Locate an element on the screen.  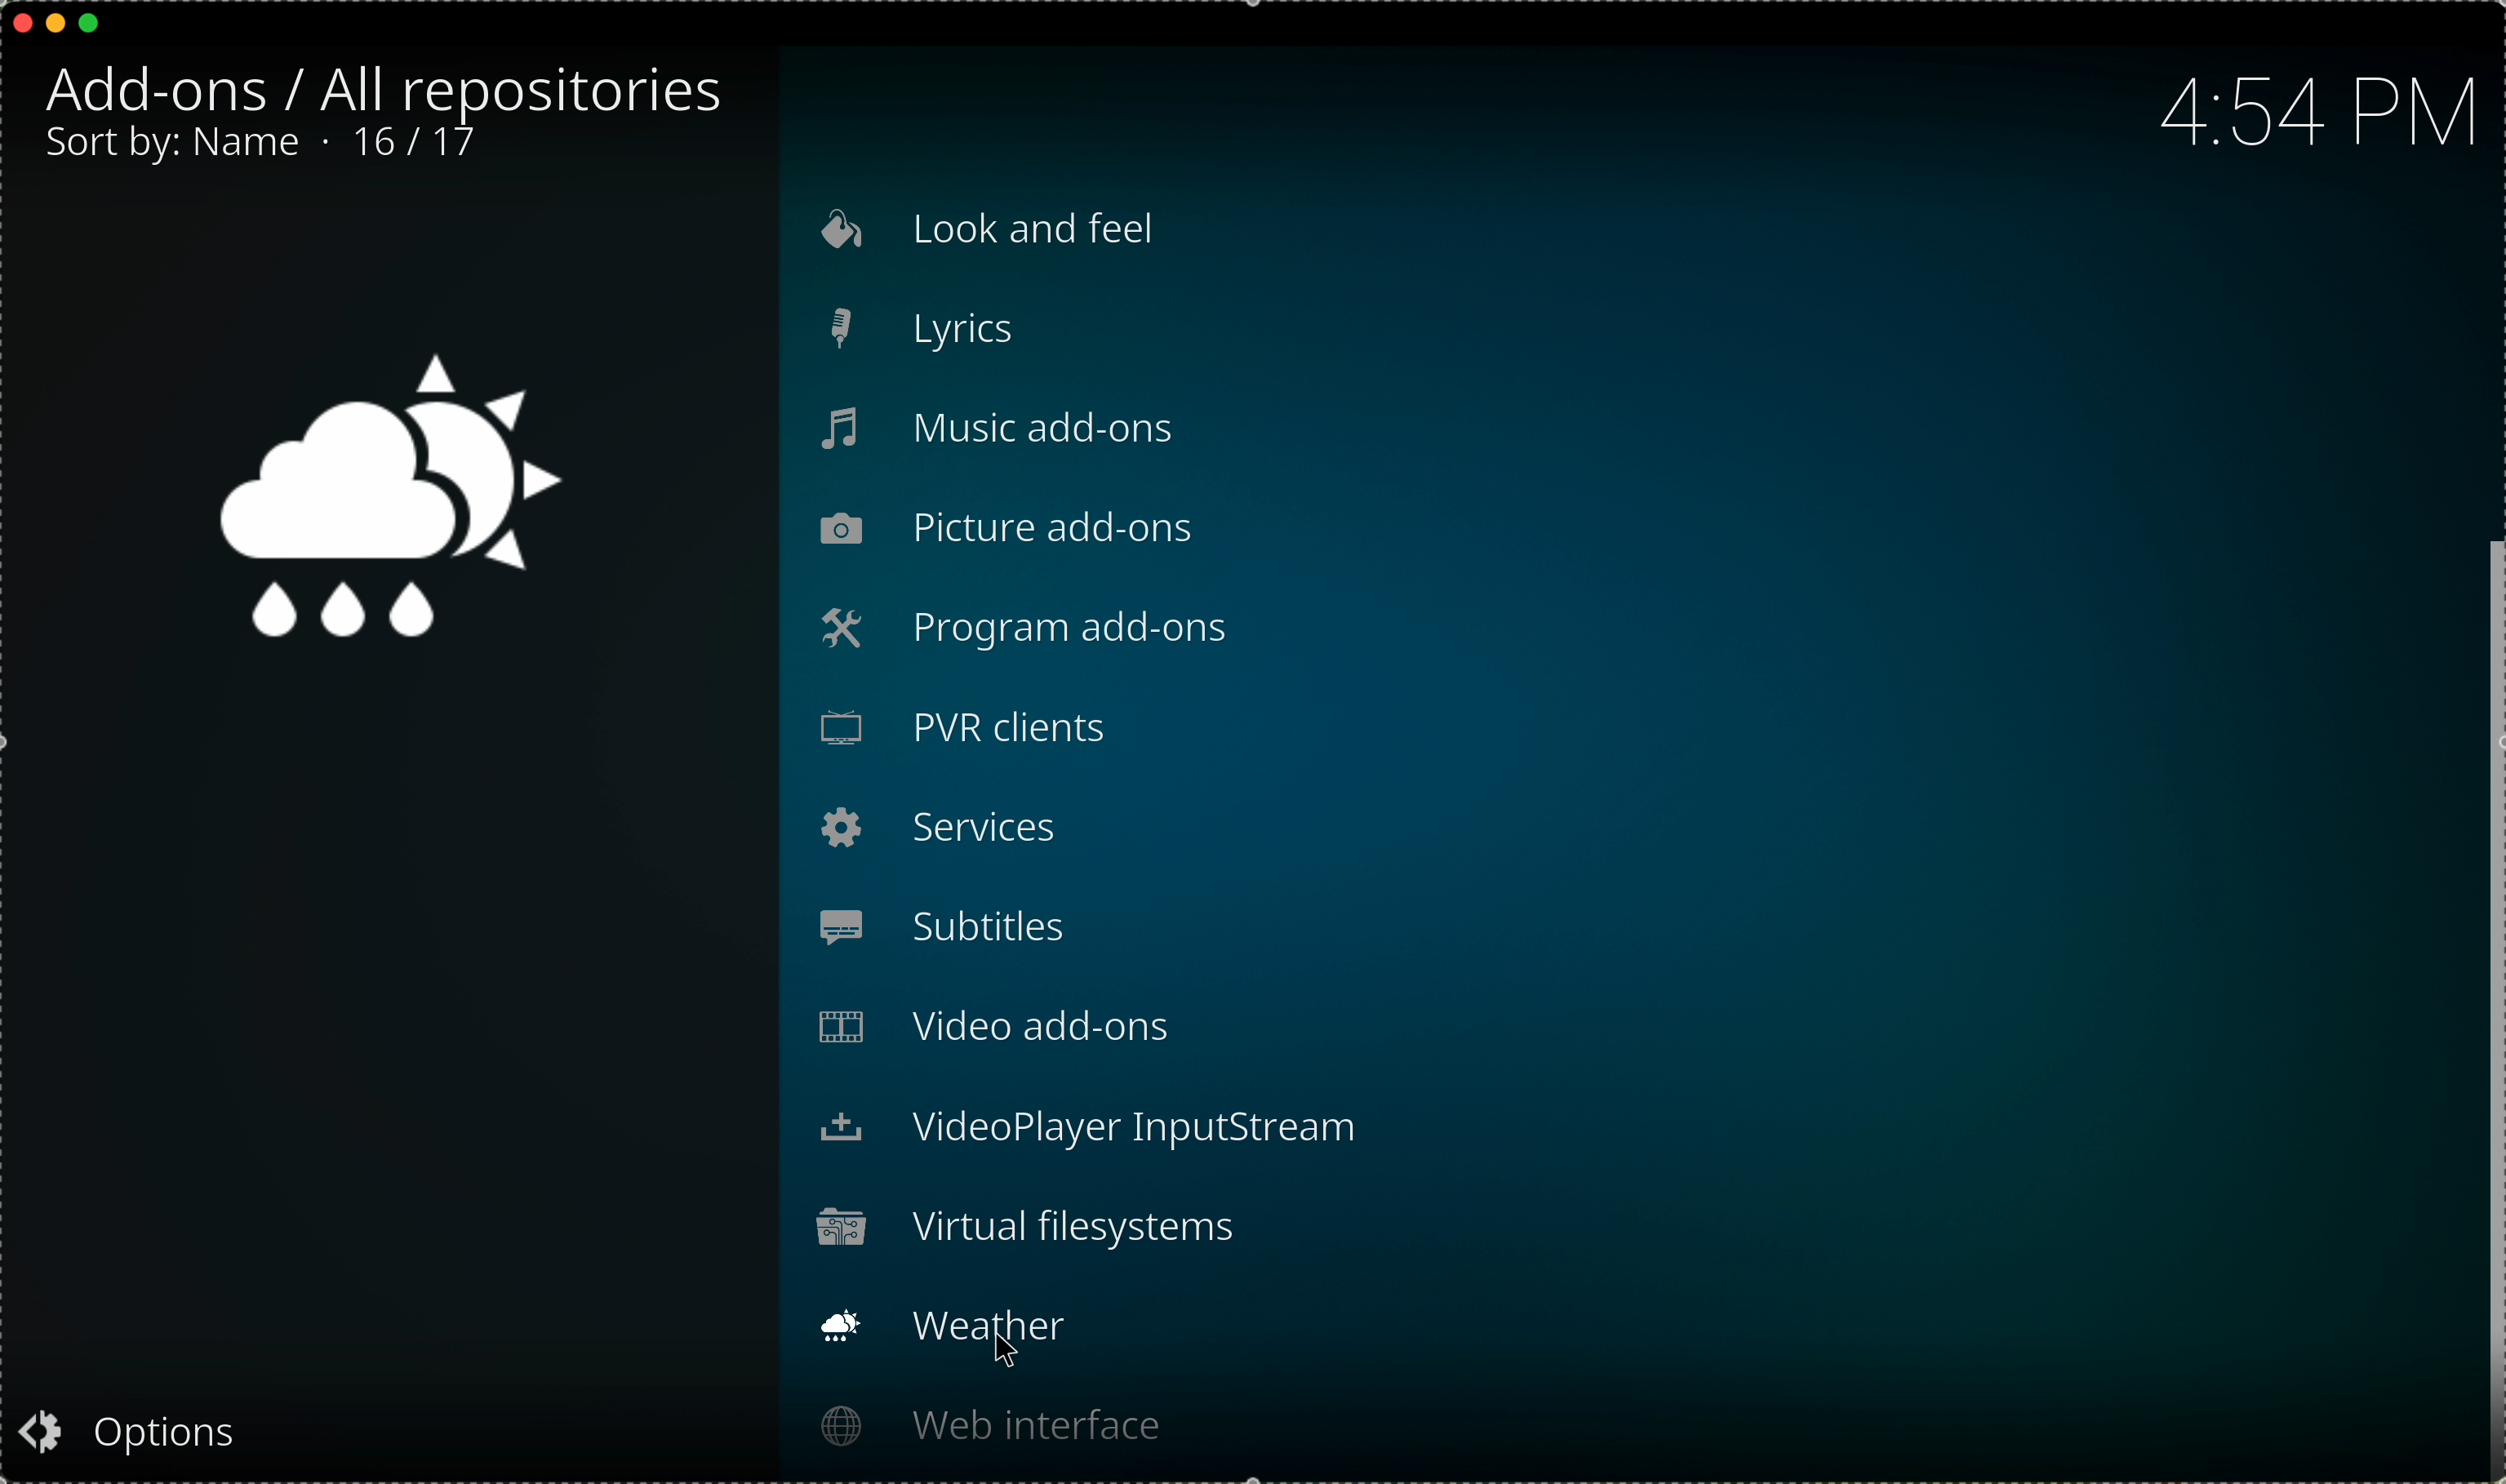
PVR clients is located at coordinates (999, 730).